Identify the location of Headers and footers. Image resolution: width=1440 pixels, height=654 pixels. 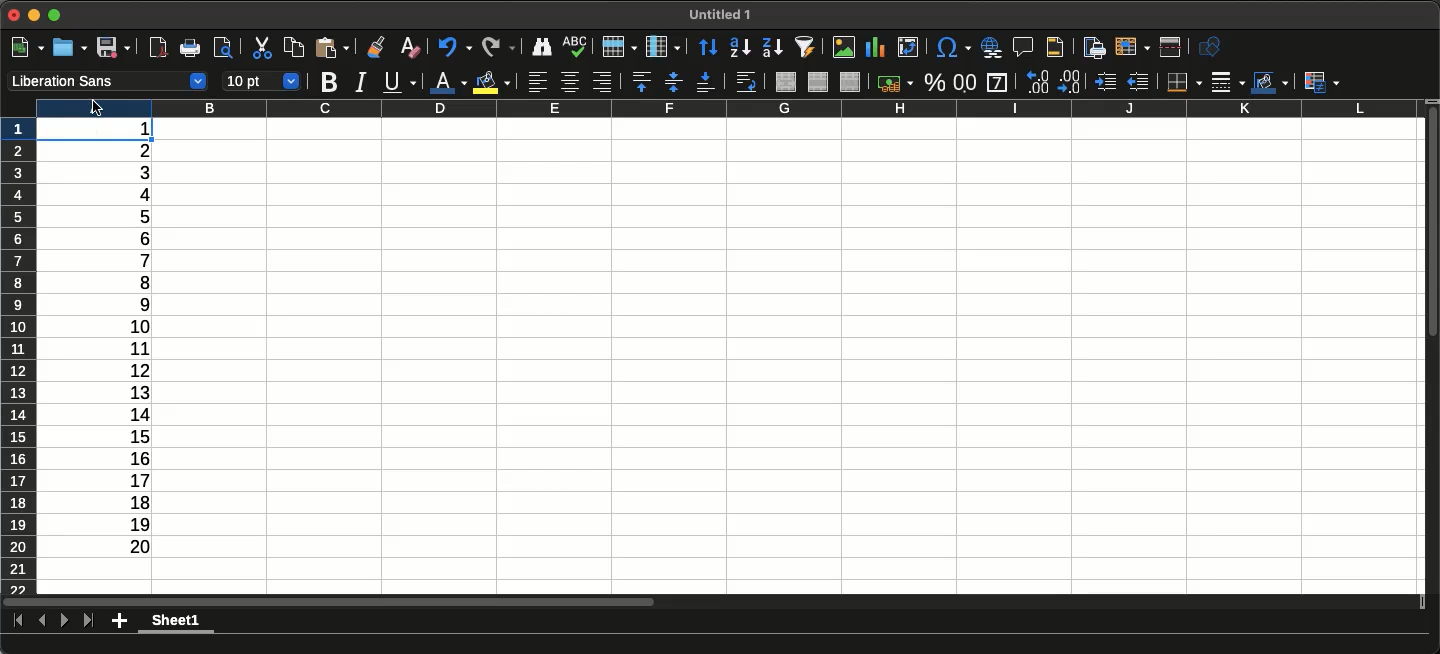
(1053, 47).